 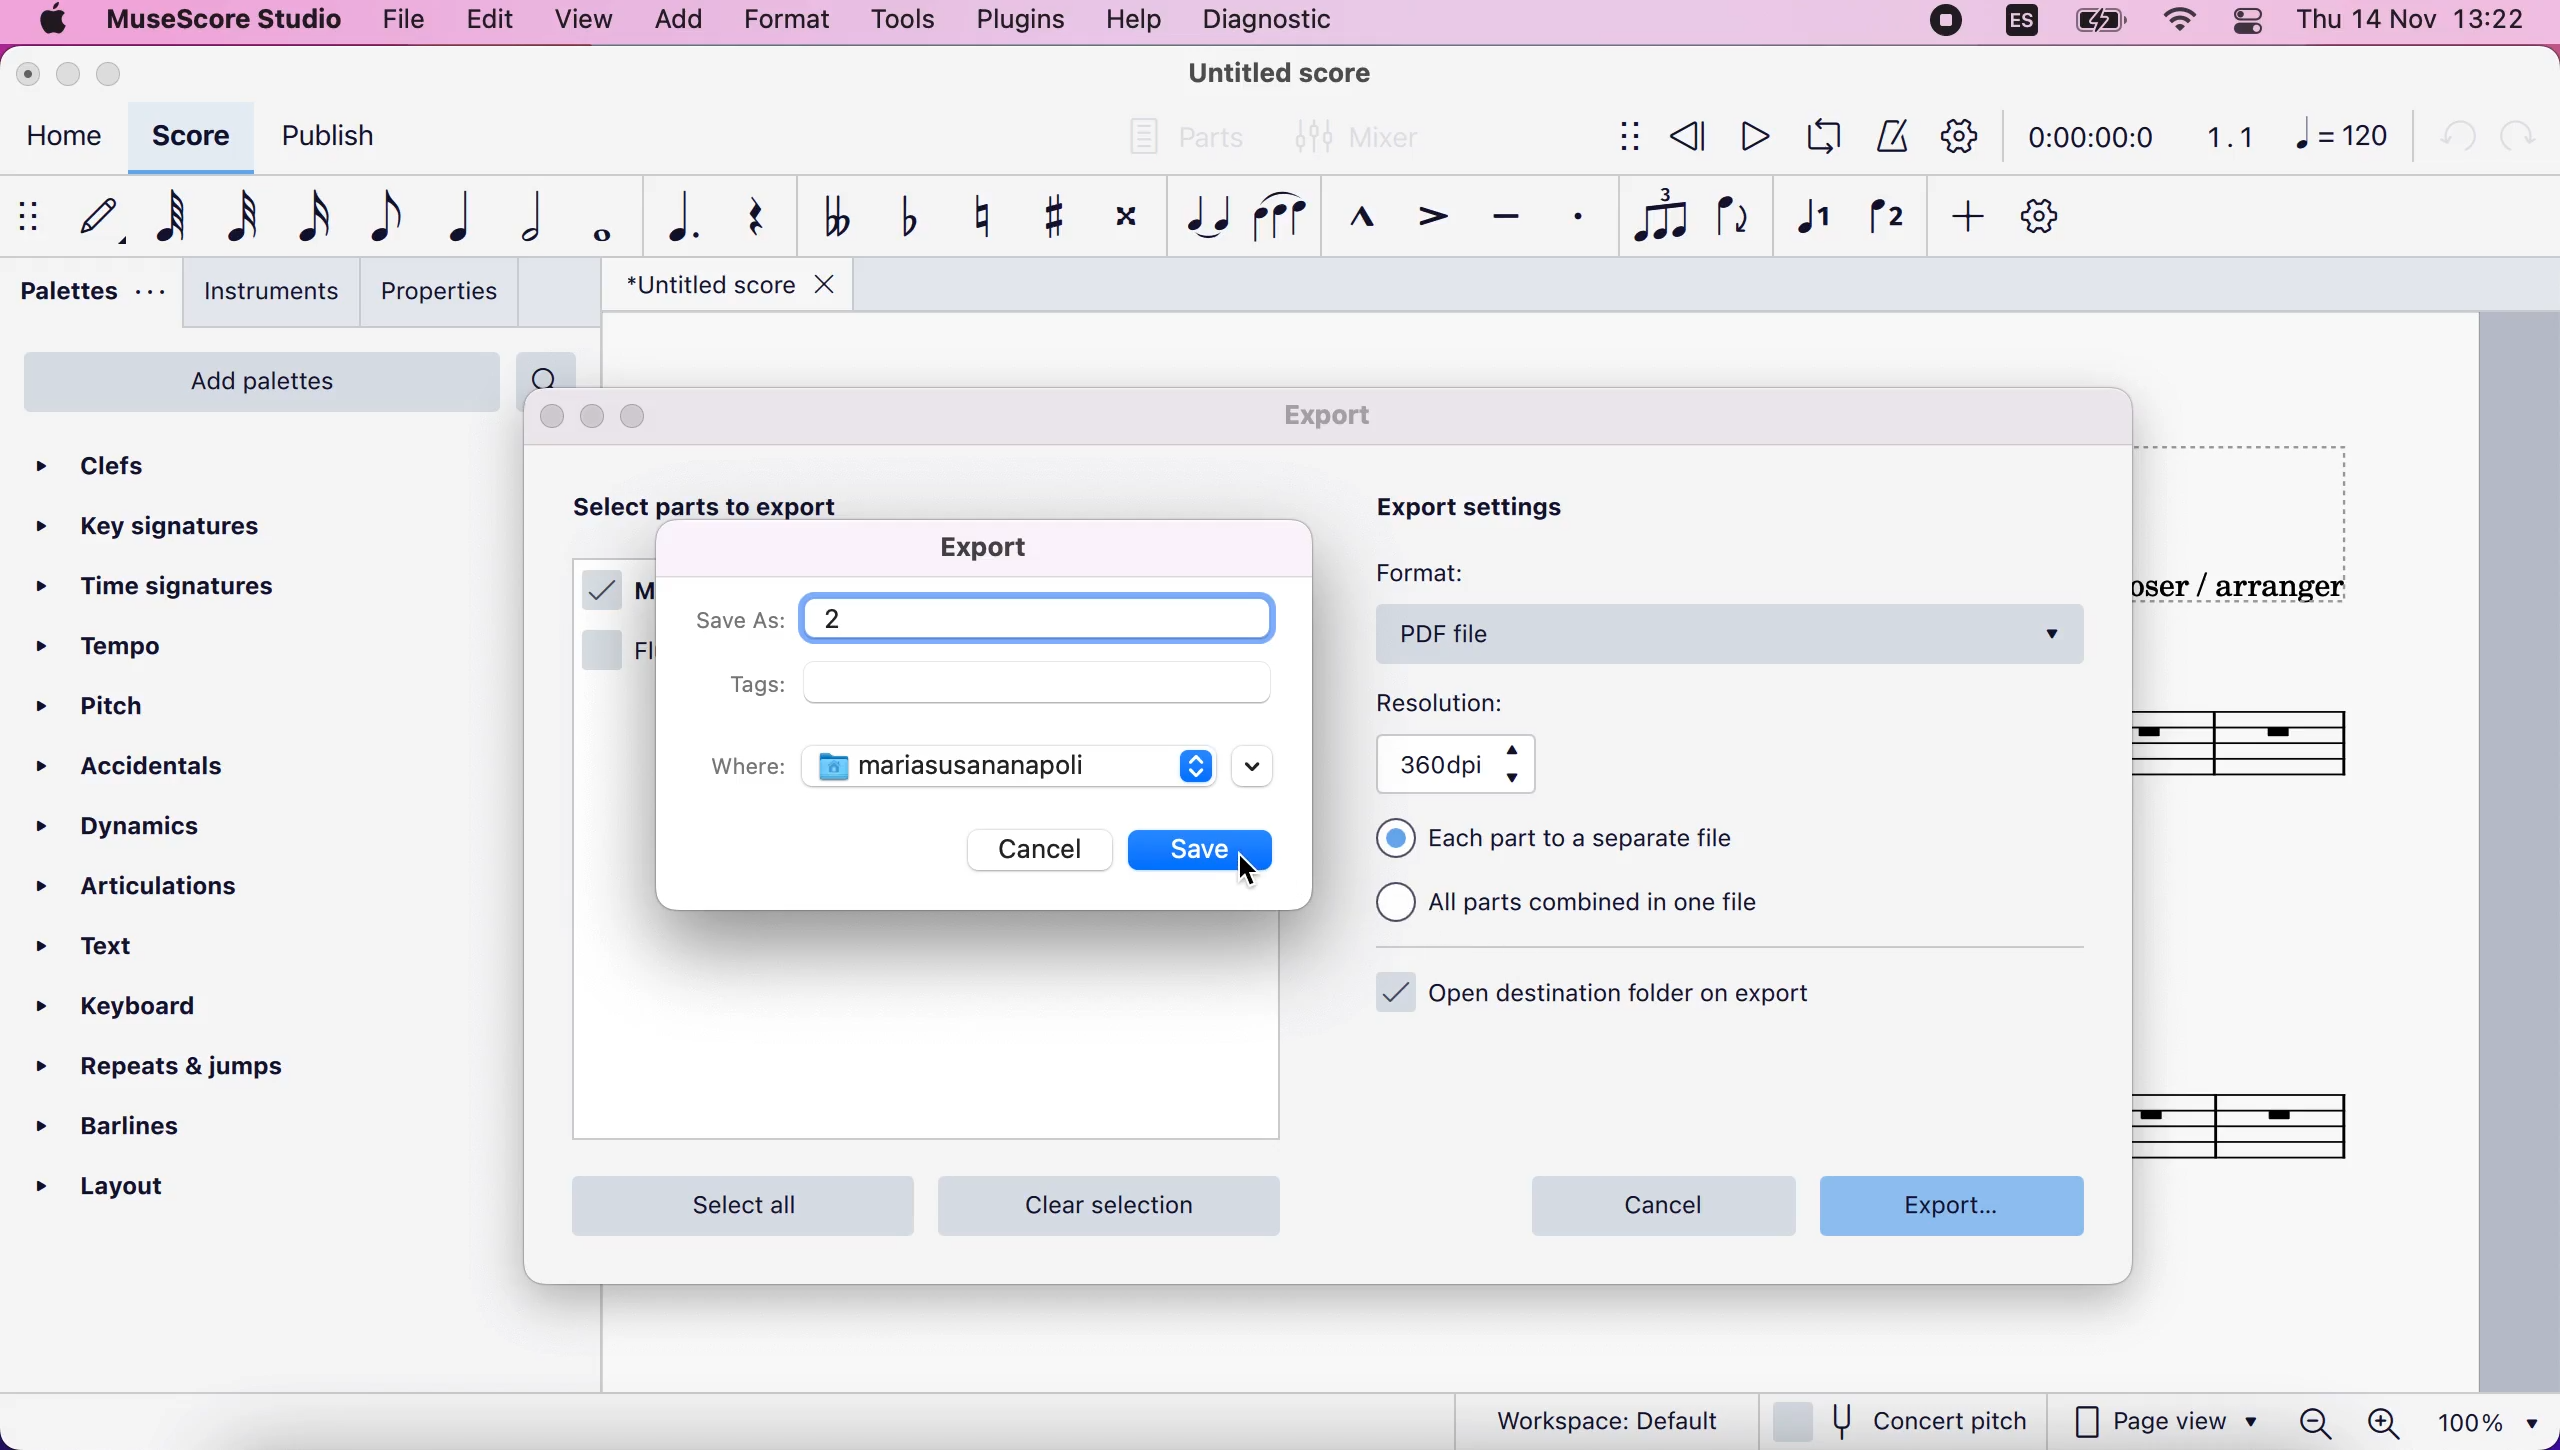 I want to click on repeats and jumps, so click(x=186, y=1073).